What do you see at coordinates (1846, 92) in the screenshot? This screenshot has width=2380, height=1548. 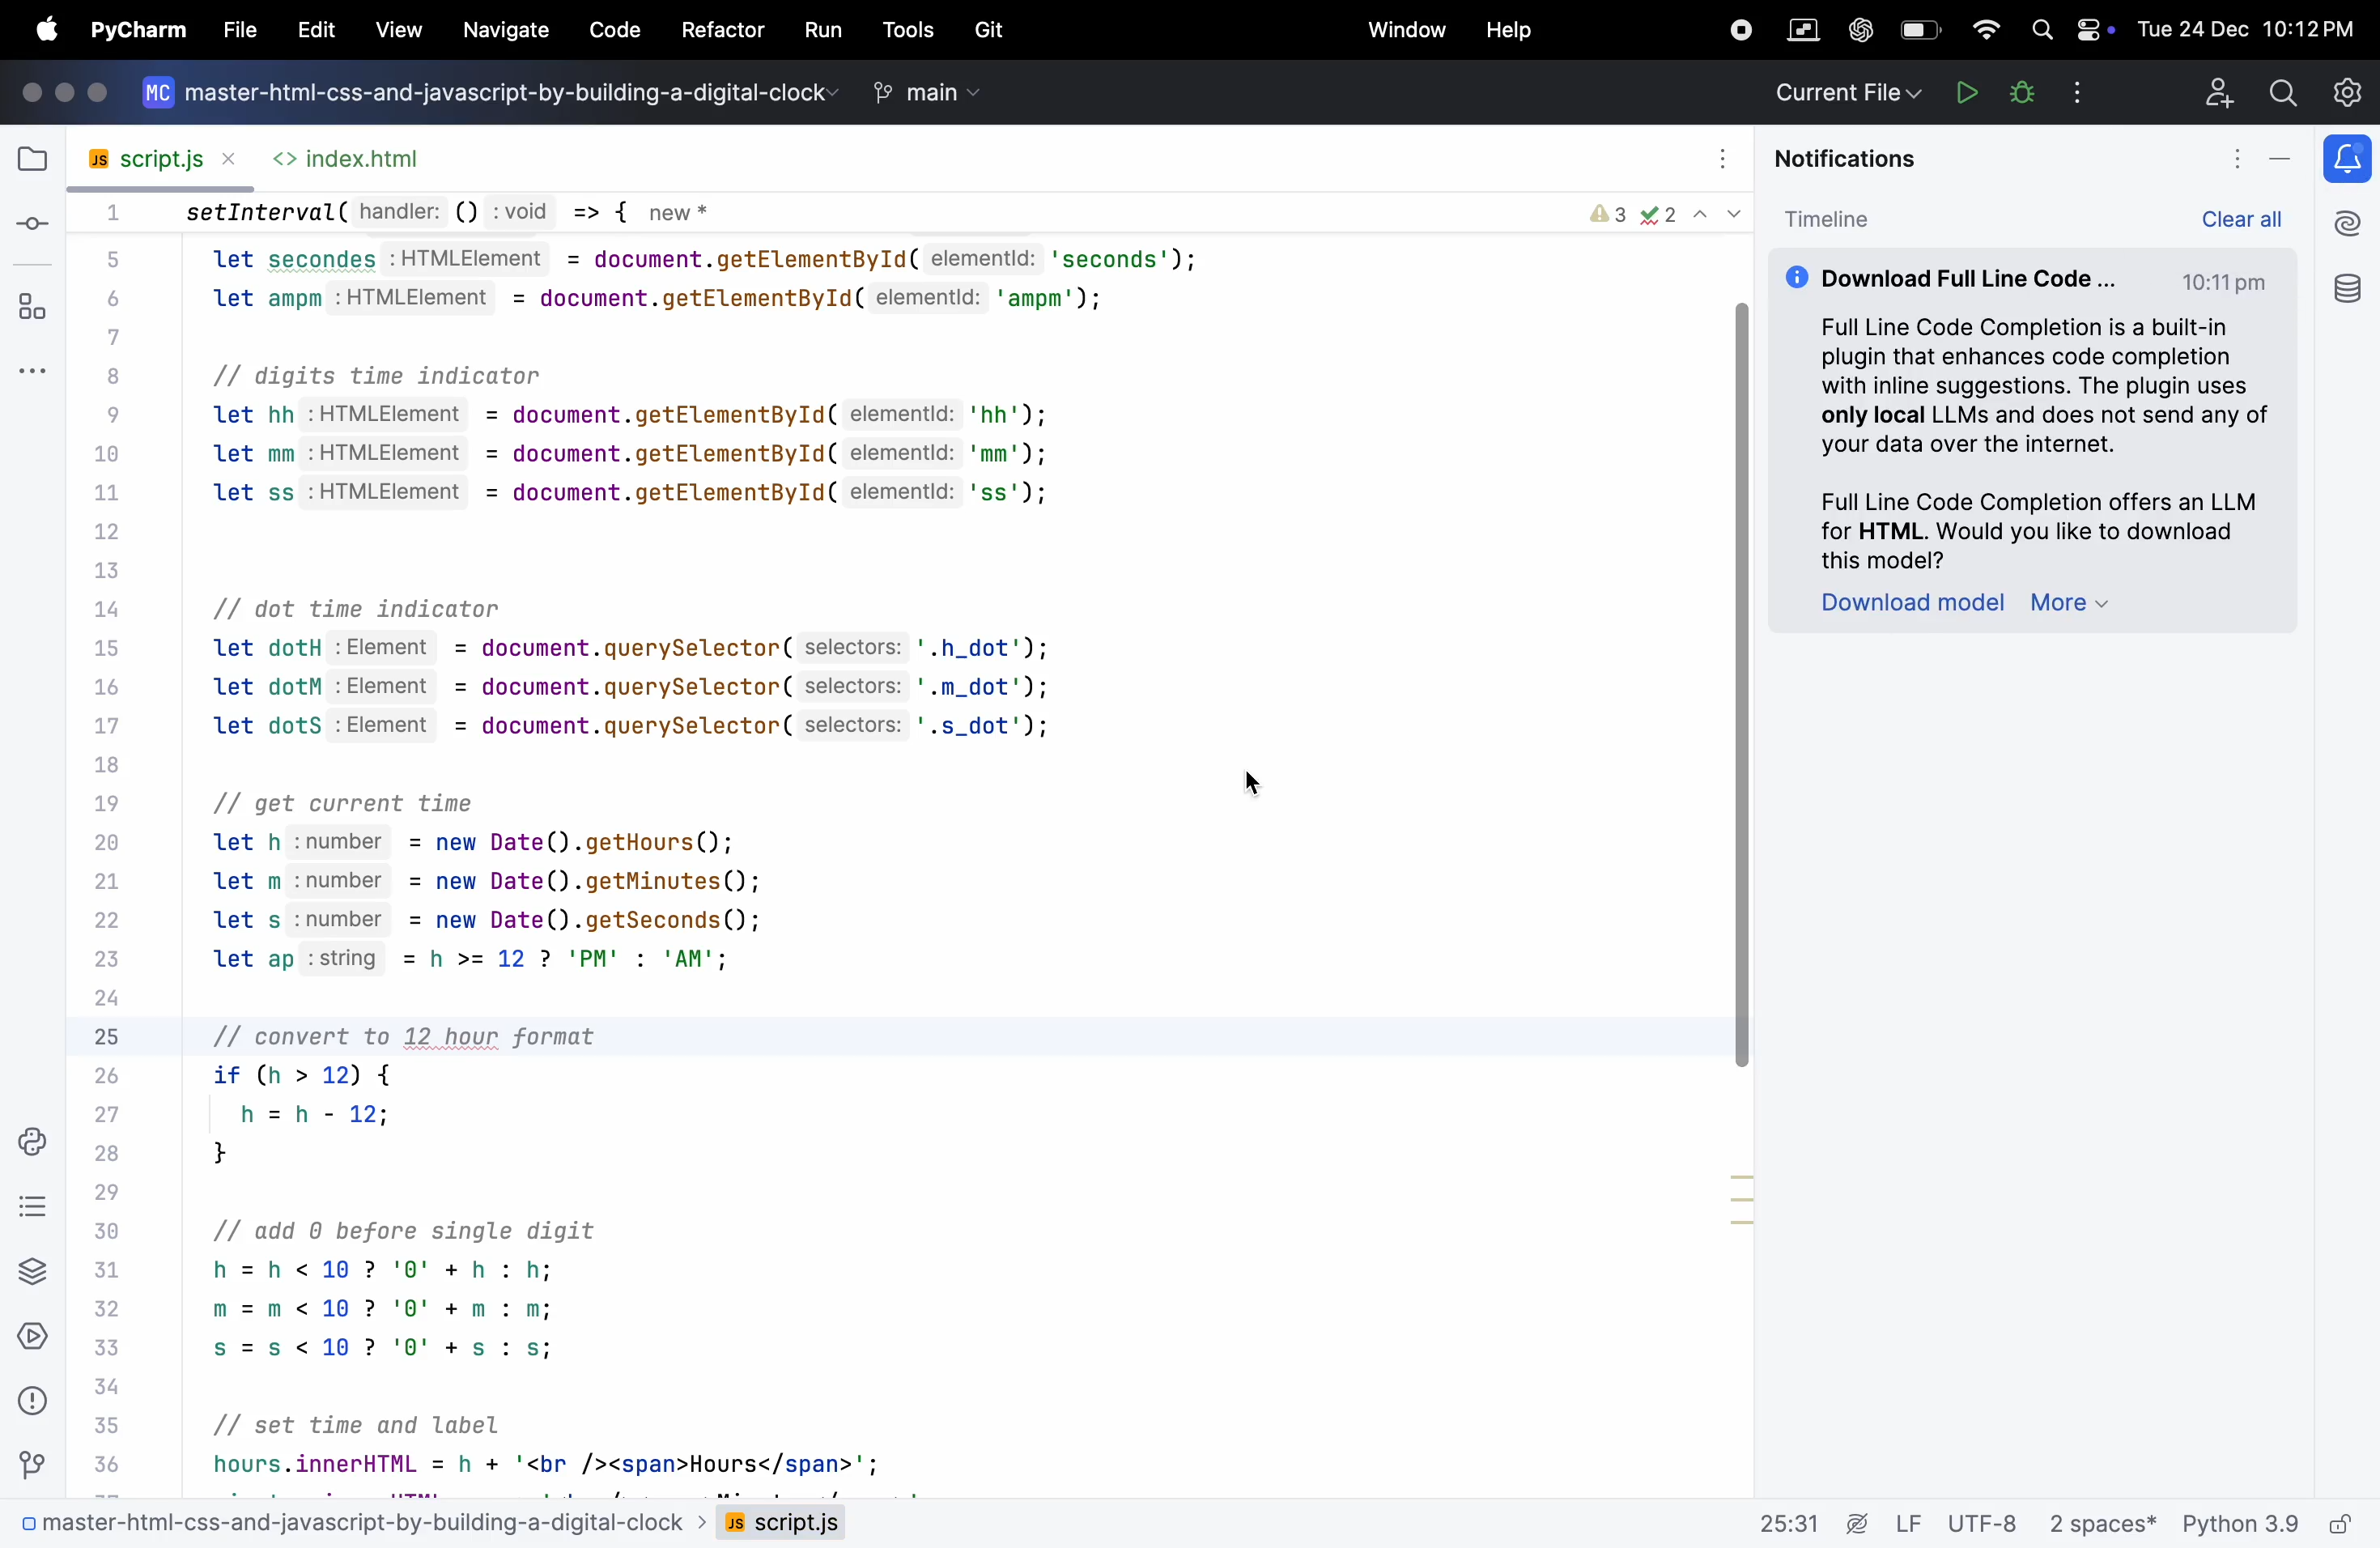 I see `current file` at bounding box center [1846, 92].